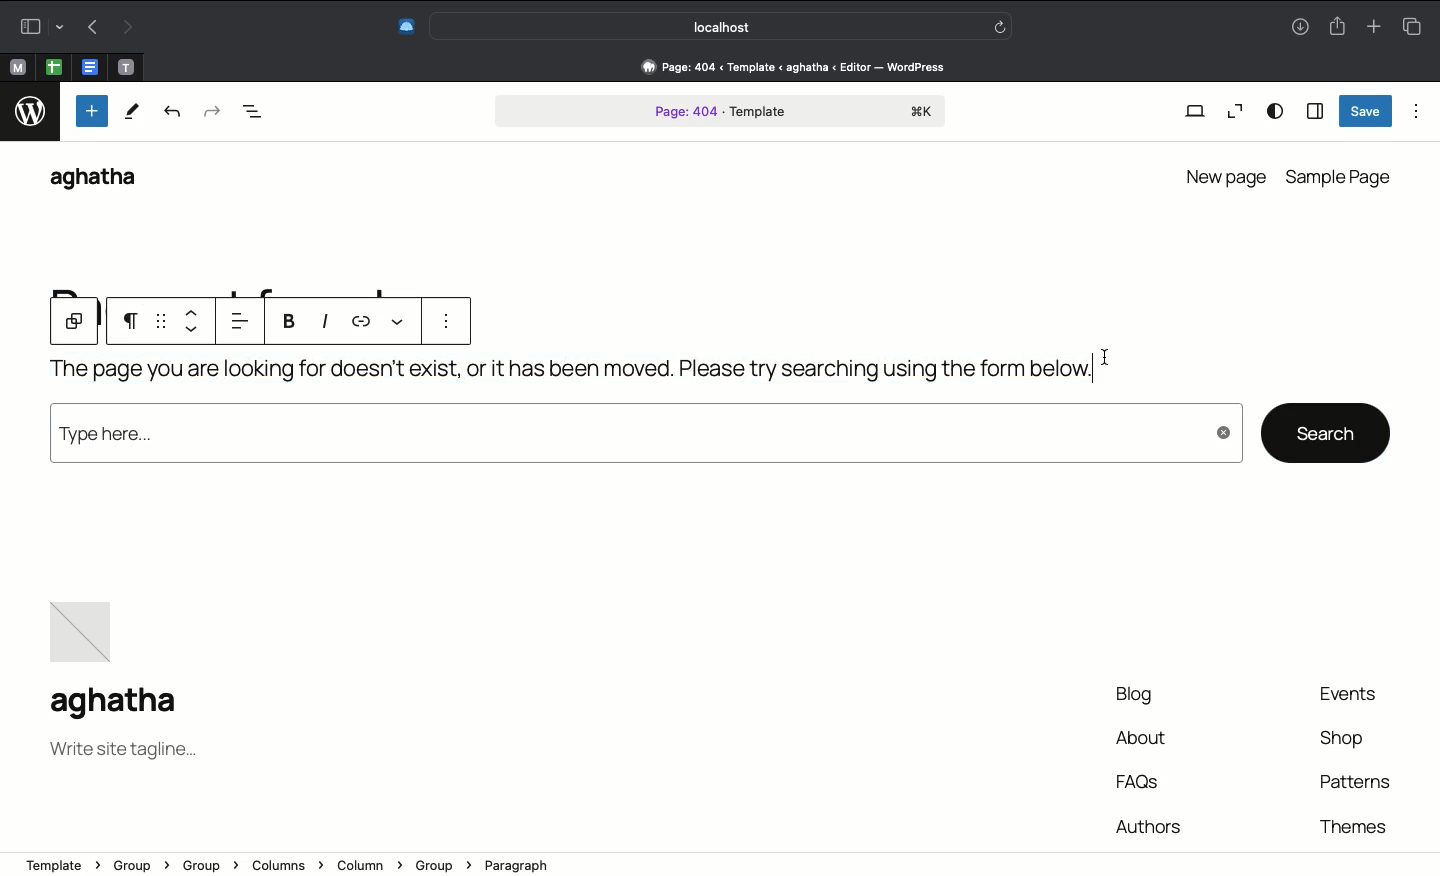 Image resolution: width=1440 pixels, height=876 pixels. I want to click on Address, so click(783, 67).